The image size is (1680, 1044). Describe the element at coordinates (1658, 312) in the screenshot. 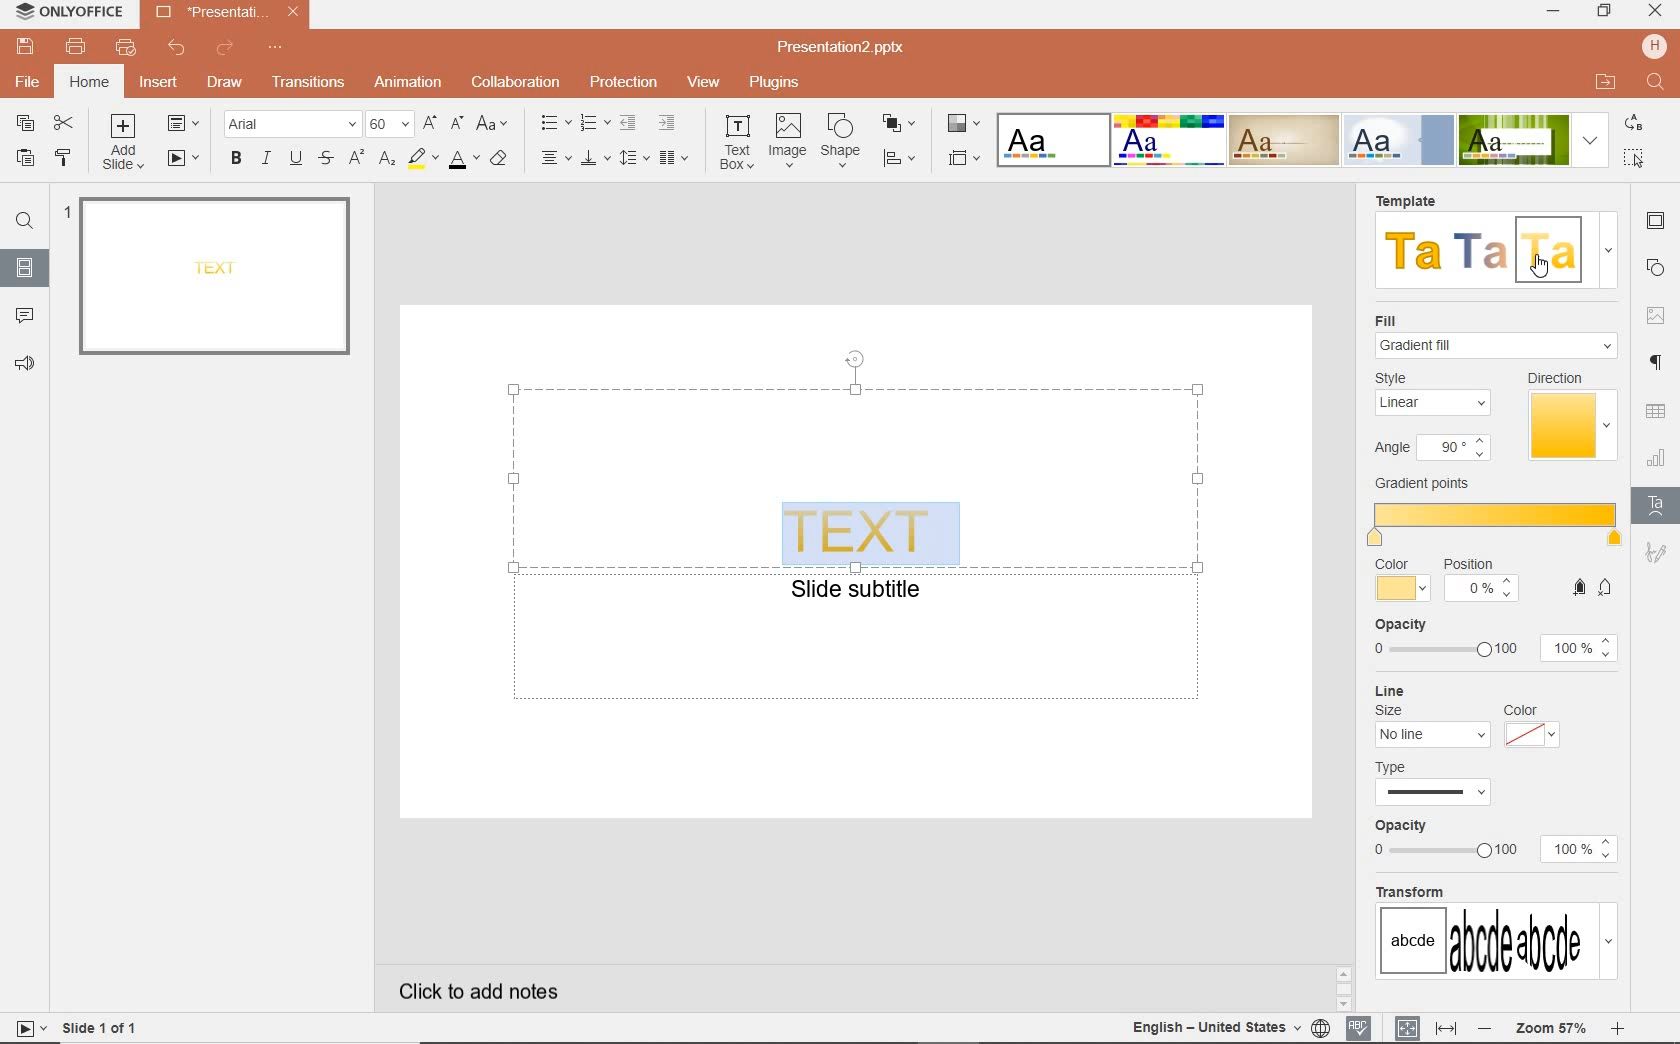

I see `IMAGE SETTINGS` at that location.